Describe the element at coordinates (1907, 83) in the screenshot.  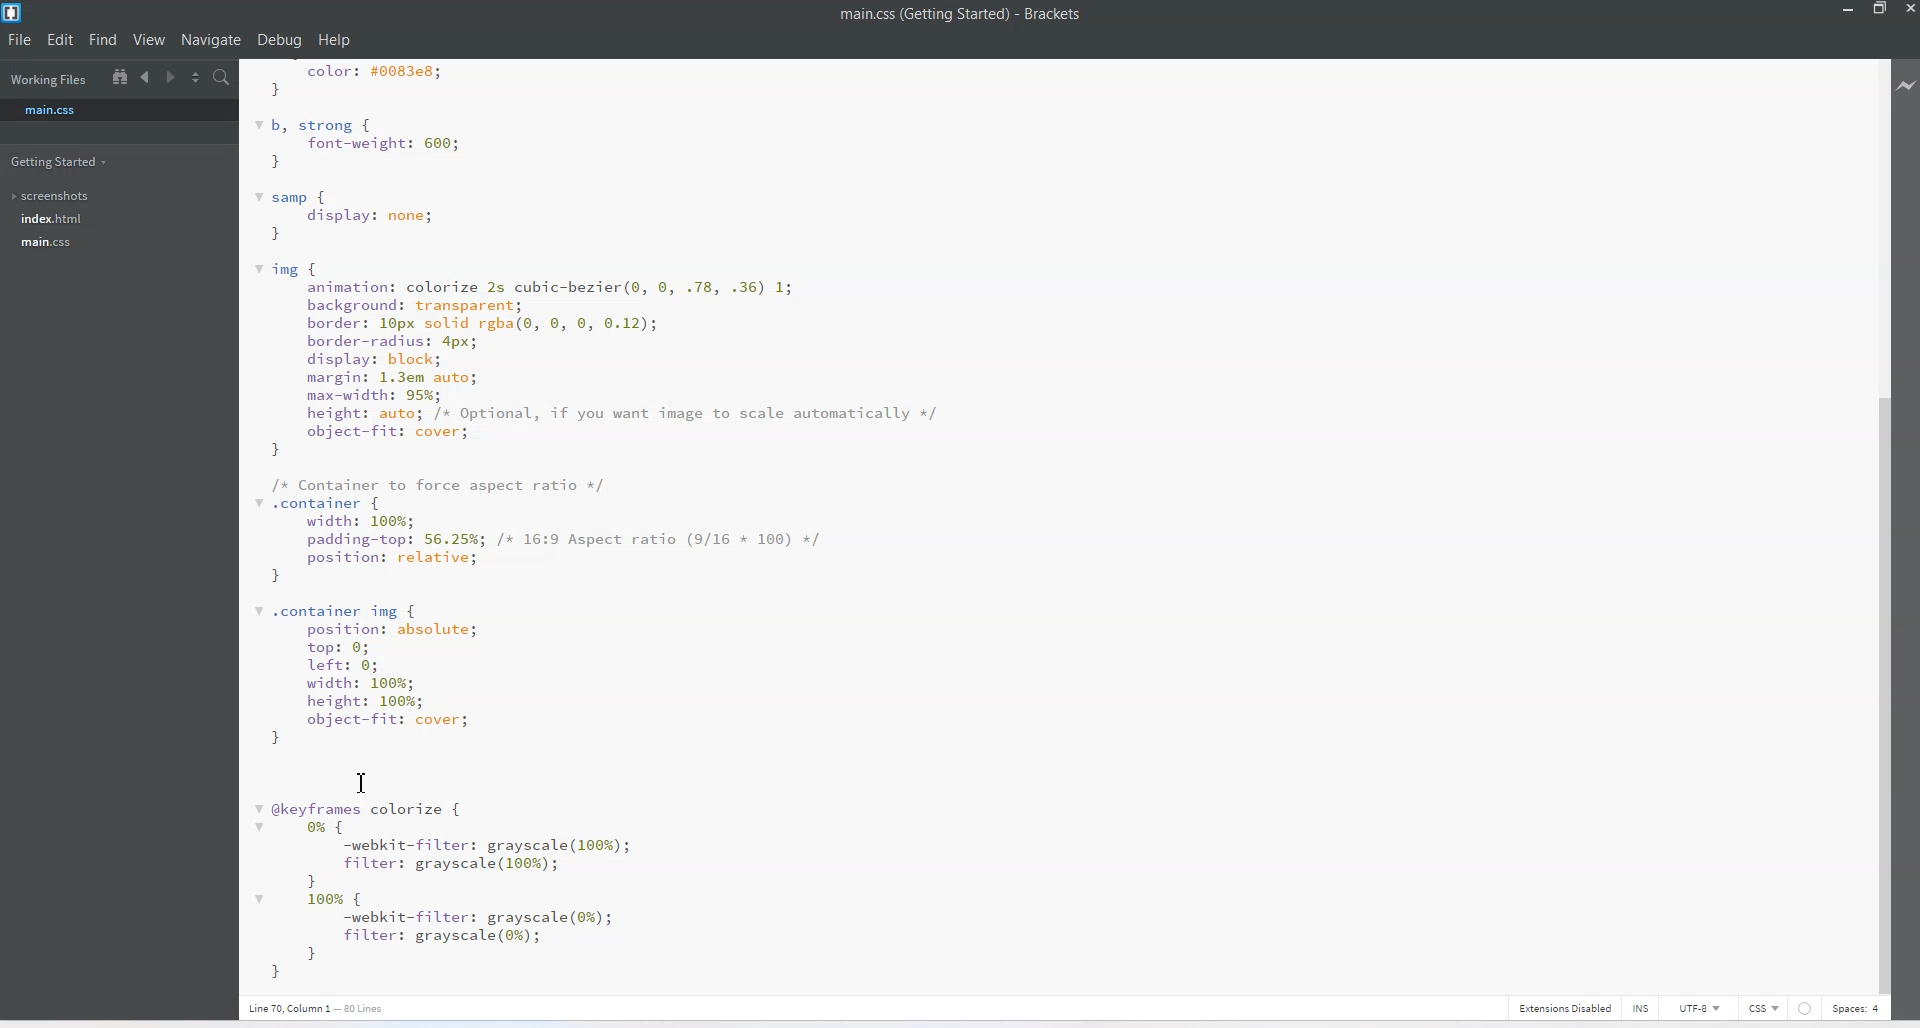
I see `Live Preview` at that location.